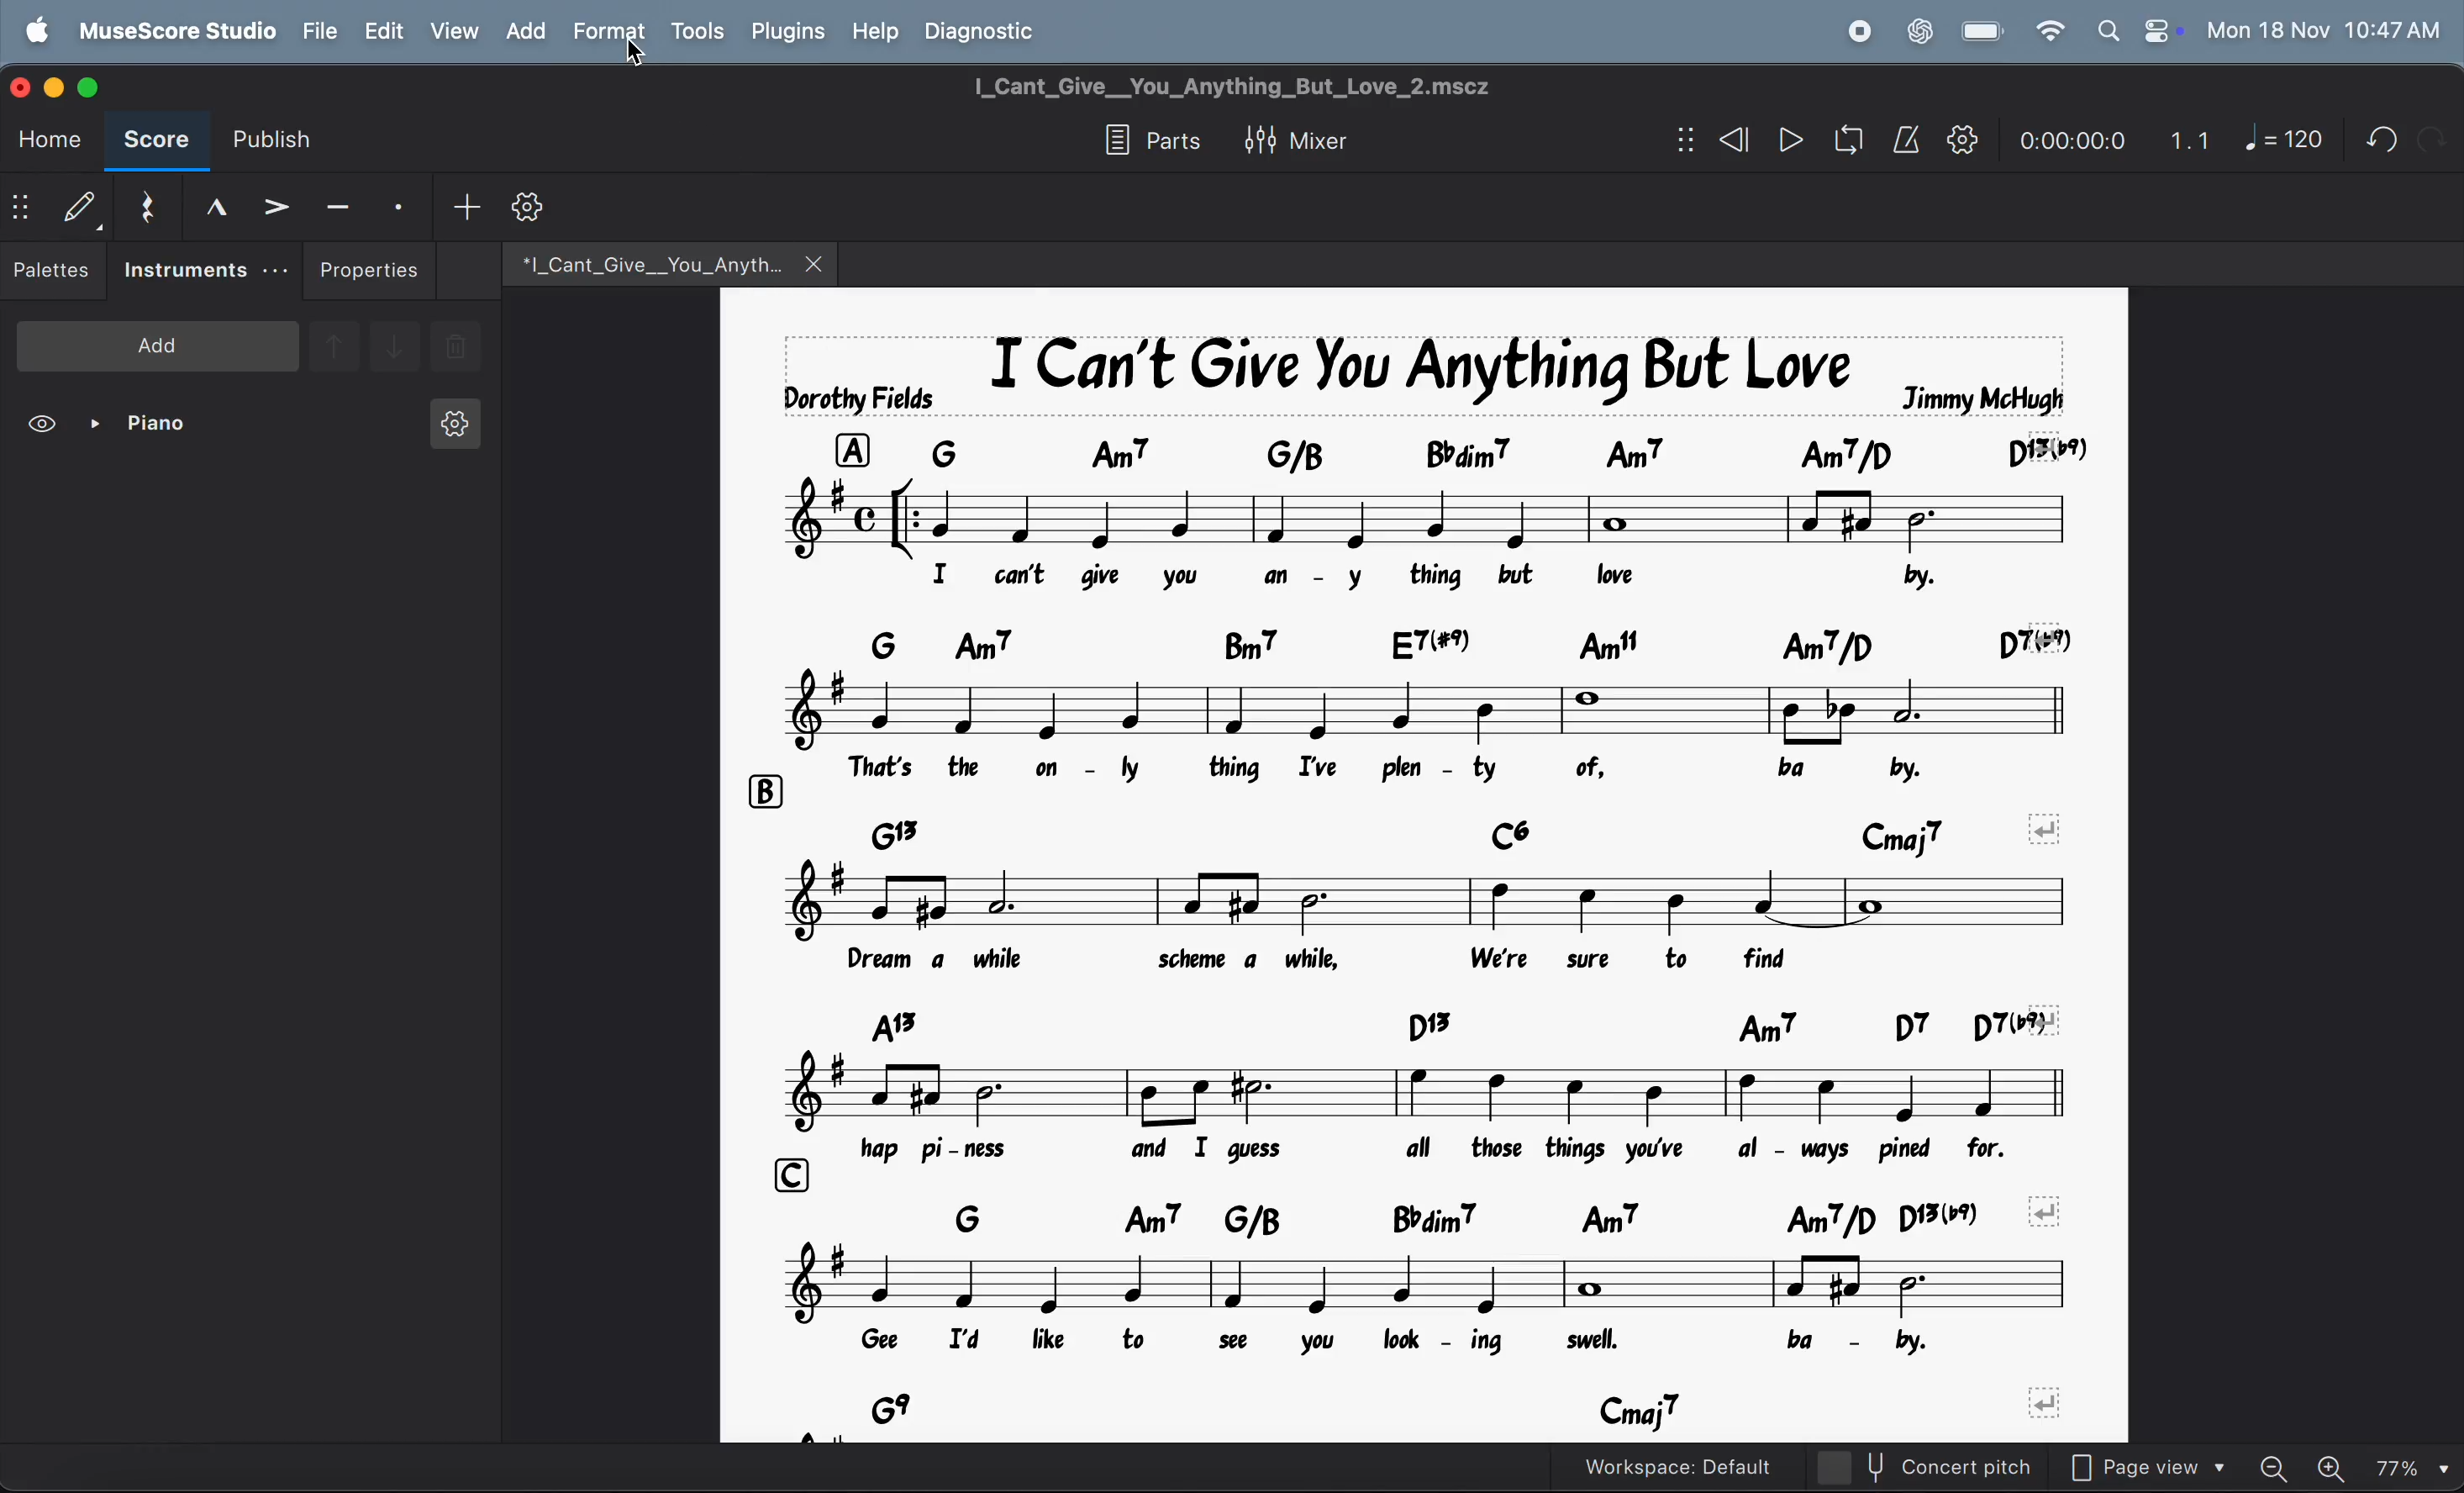 This screenshot has height=1493, width=2464. What do you see at coordinates (98, 87) in the screenshot?
I see `maximize` at bounding box center [98, 87].